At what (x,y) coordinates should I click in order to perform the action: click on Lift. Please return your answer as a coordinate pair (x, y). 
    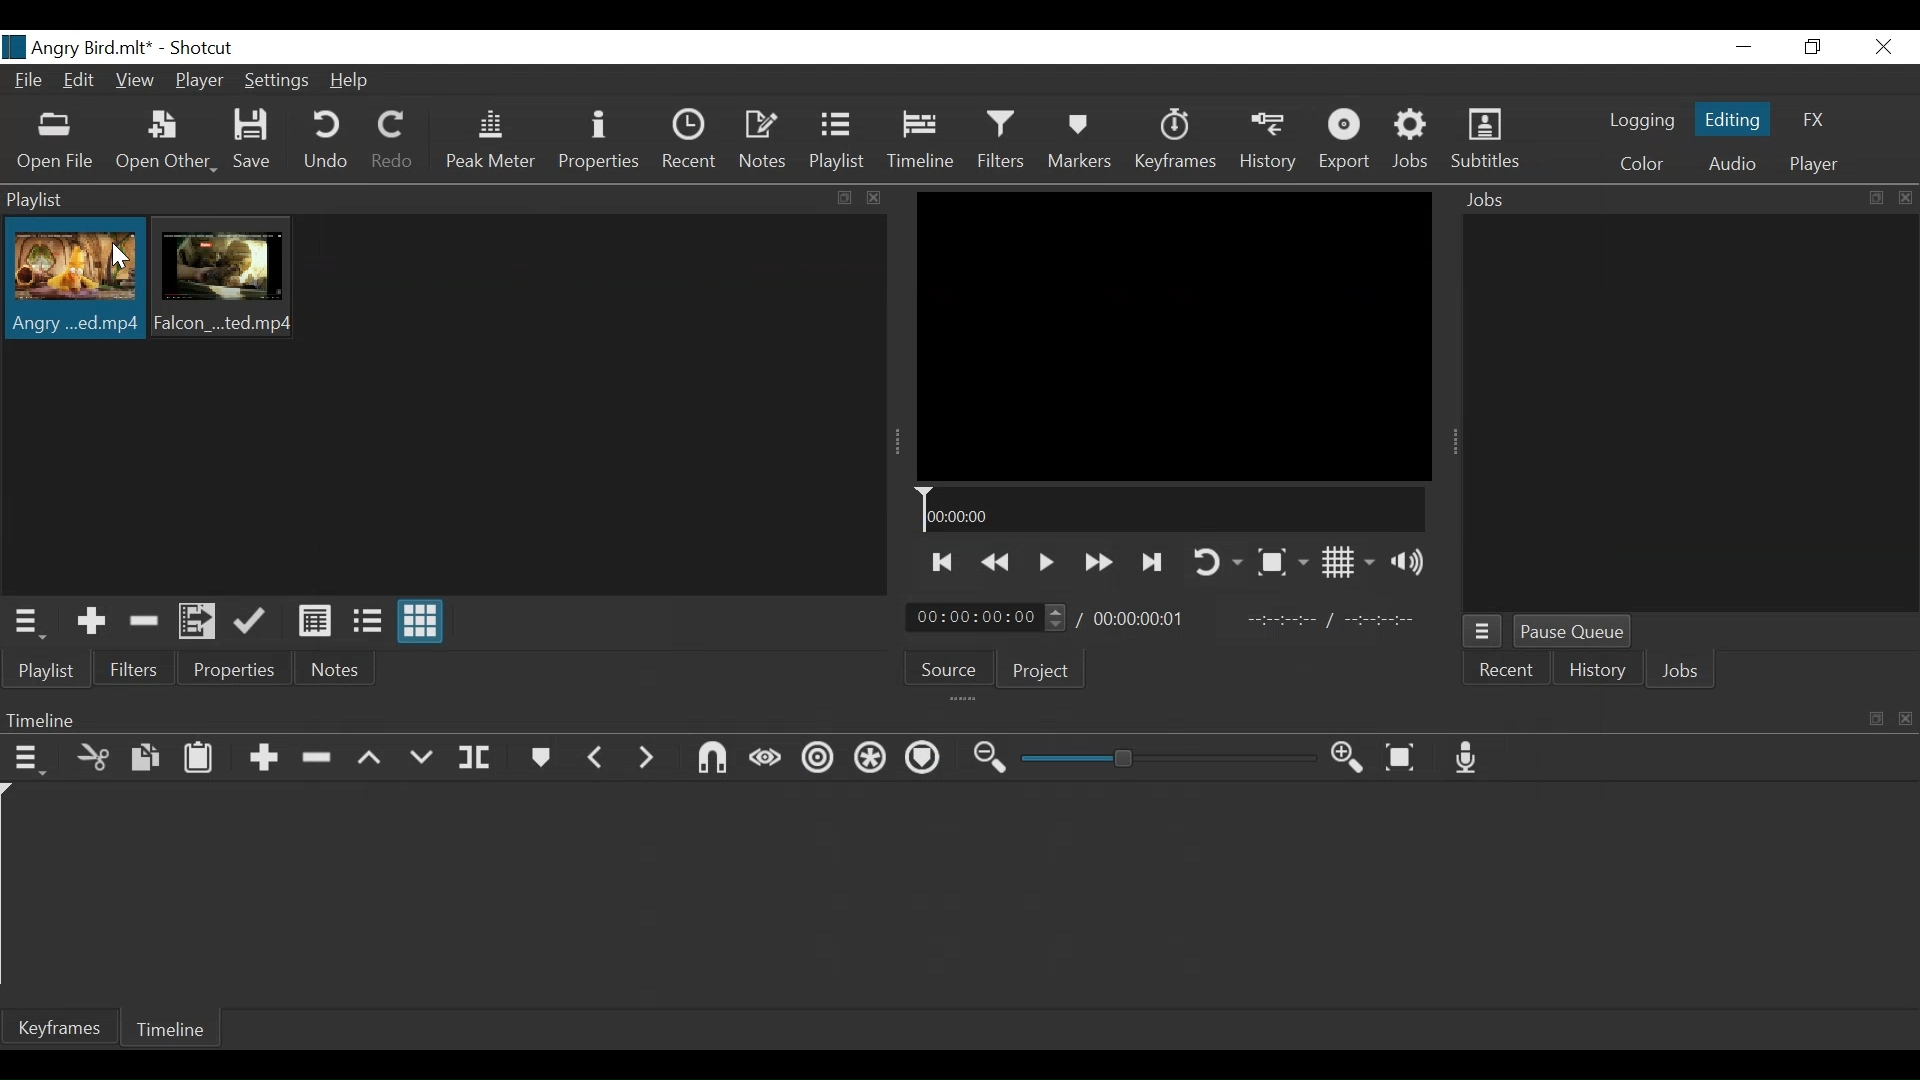
    Looking at the image, I should click on (375, 758).